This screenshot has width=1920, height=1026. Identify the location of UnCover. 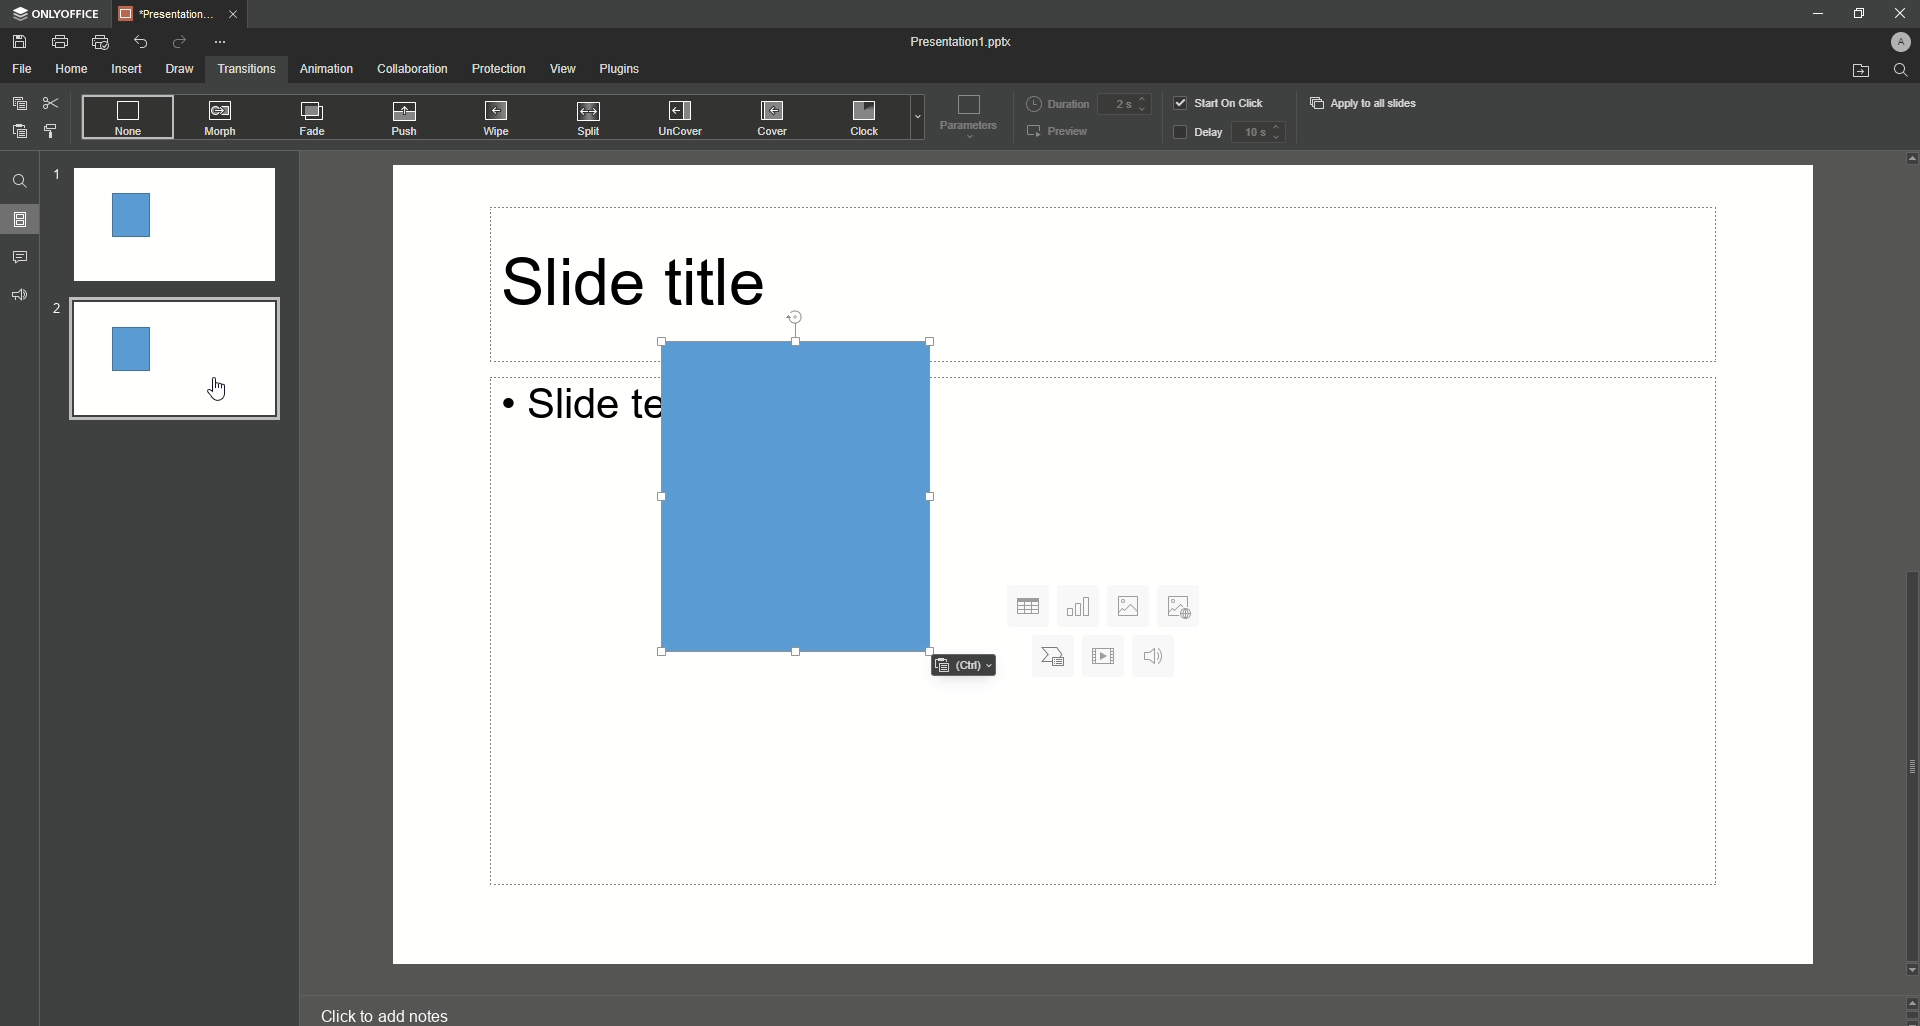
(678, 120).